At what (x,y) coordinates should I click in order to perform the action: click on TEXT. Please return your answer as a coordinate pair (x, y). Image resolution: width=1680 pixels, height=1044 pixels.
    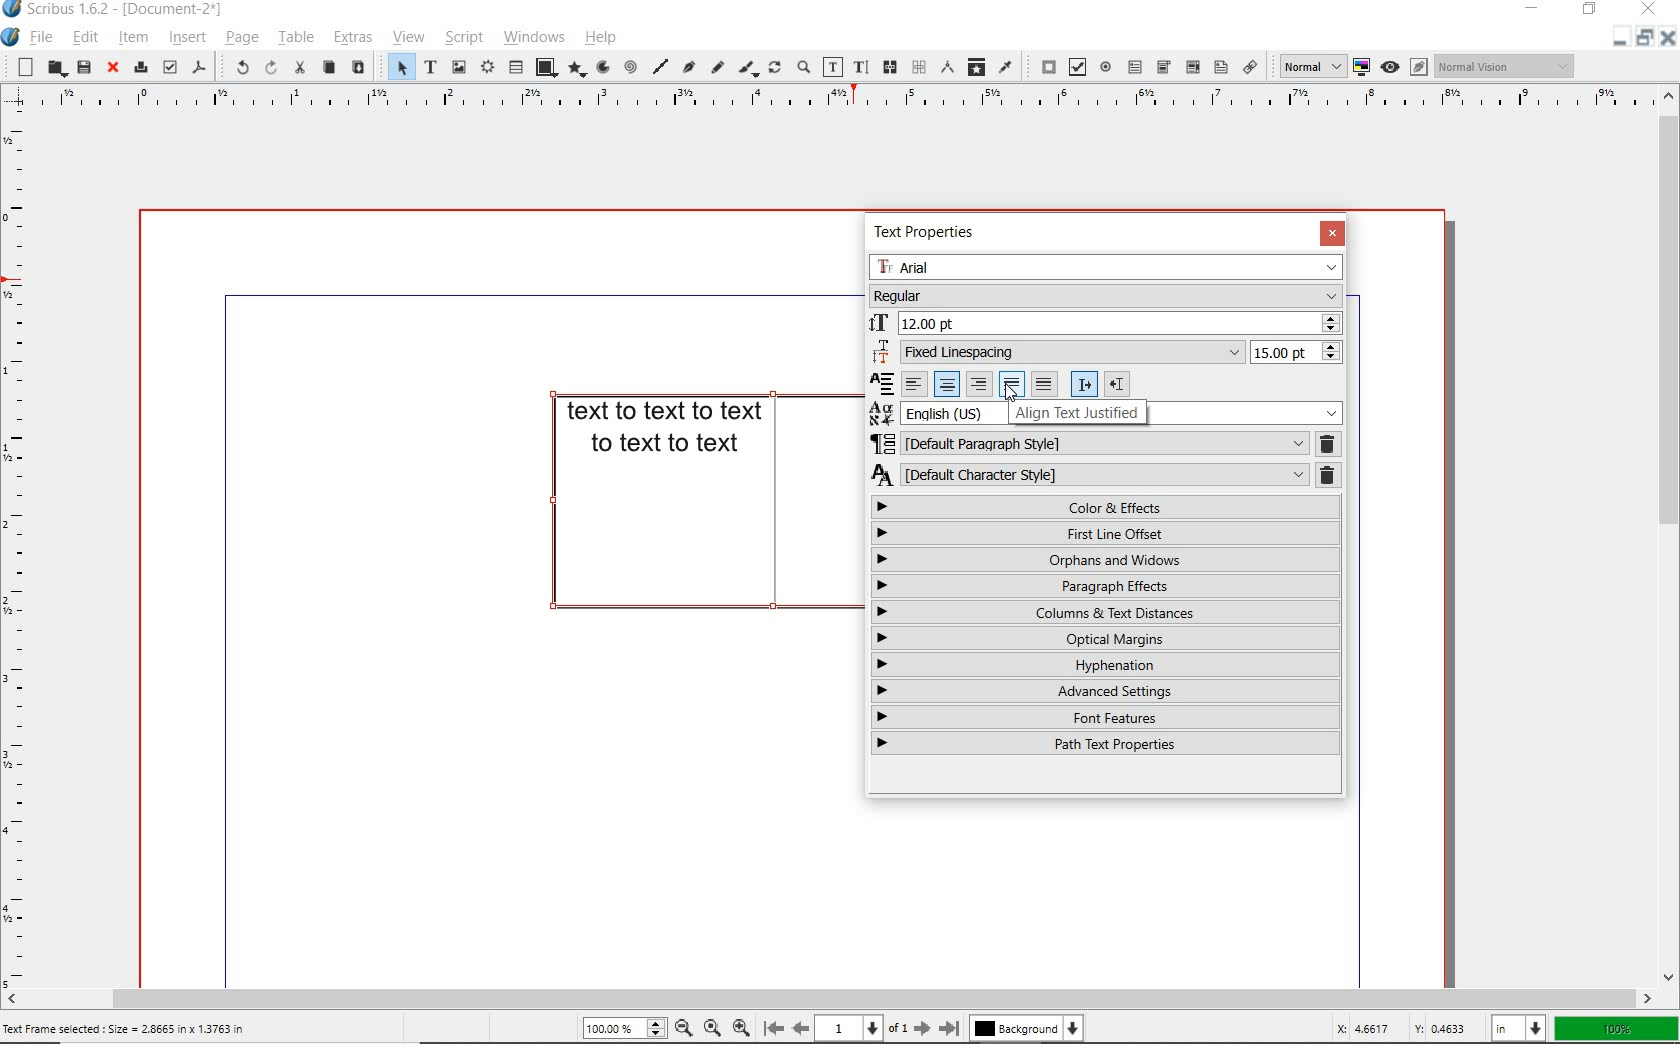
    Looking at the image, I should click on (666, 429).